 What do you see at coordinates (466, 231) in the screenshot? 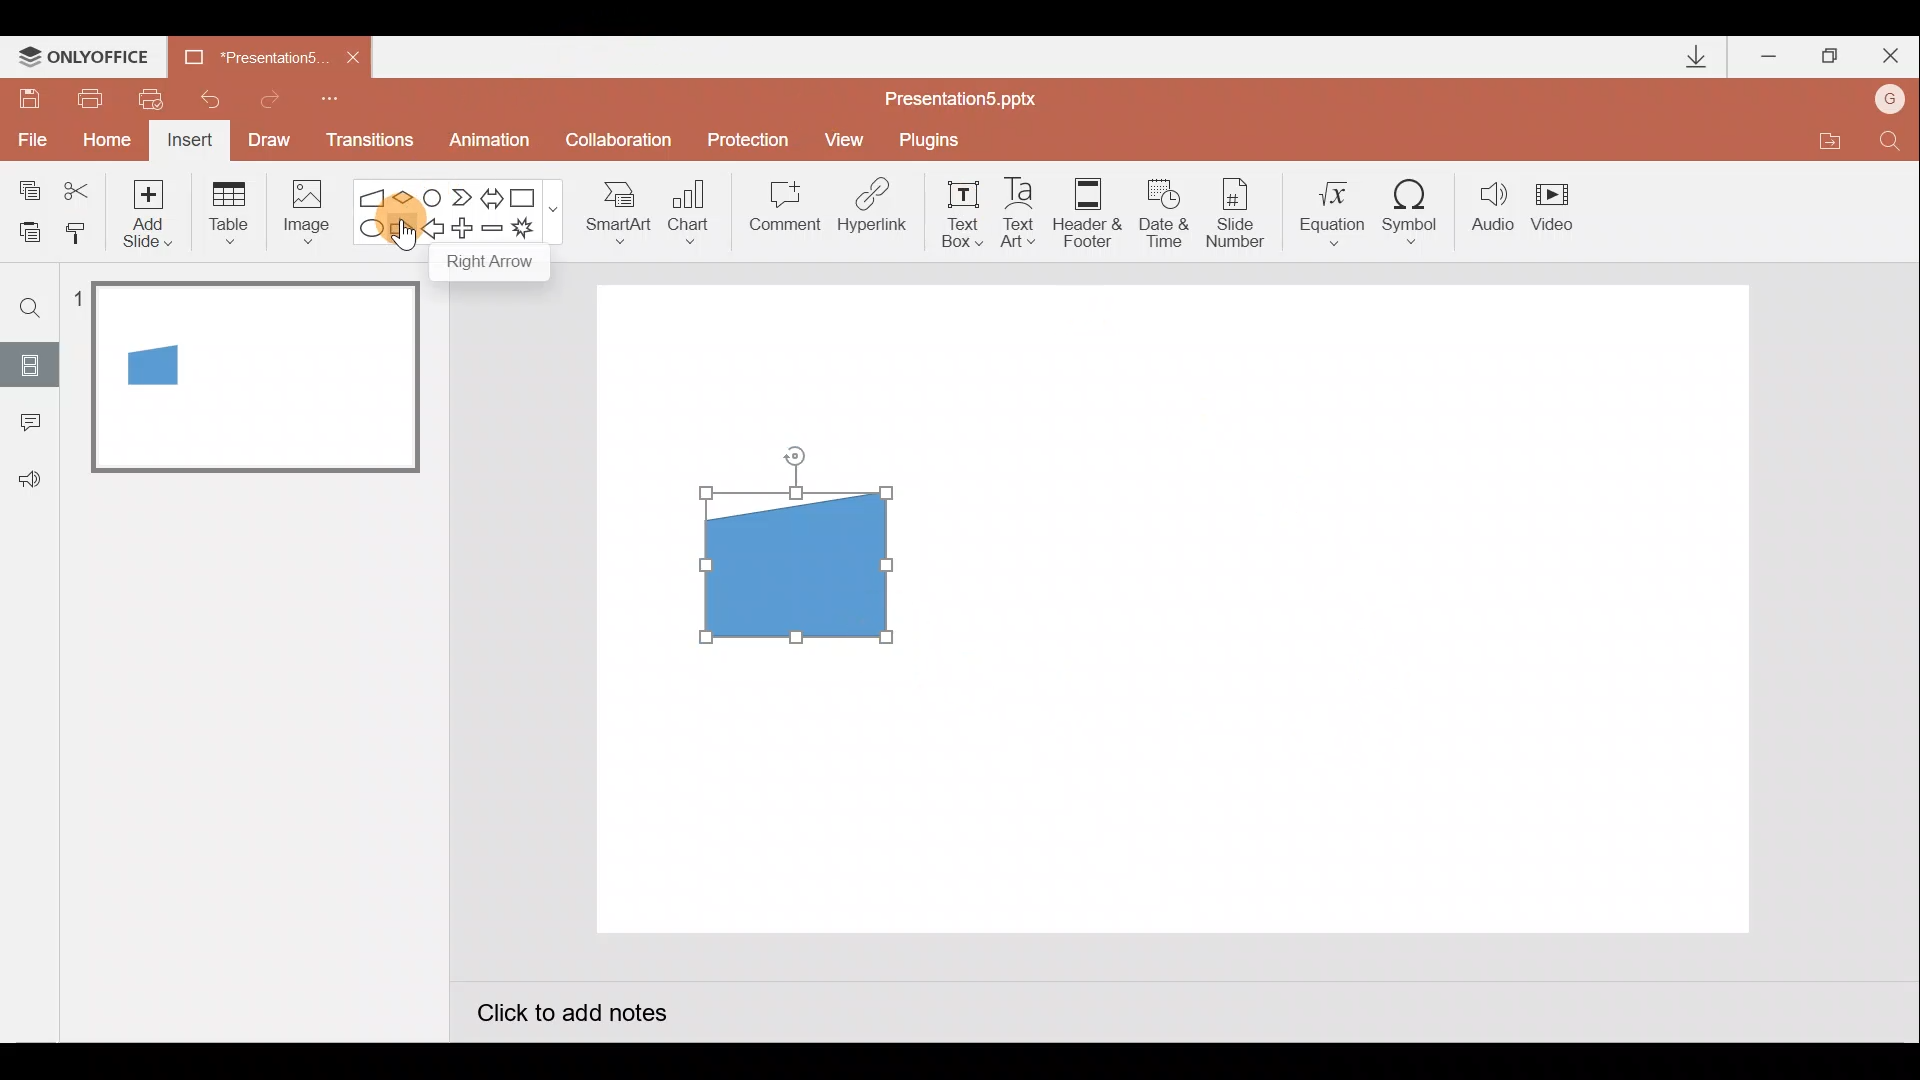
I see `Plus` at bounding box center [466, 231].